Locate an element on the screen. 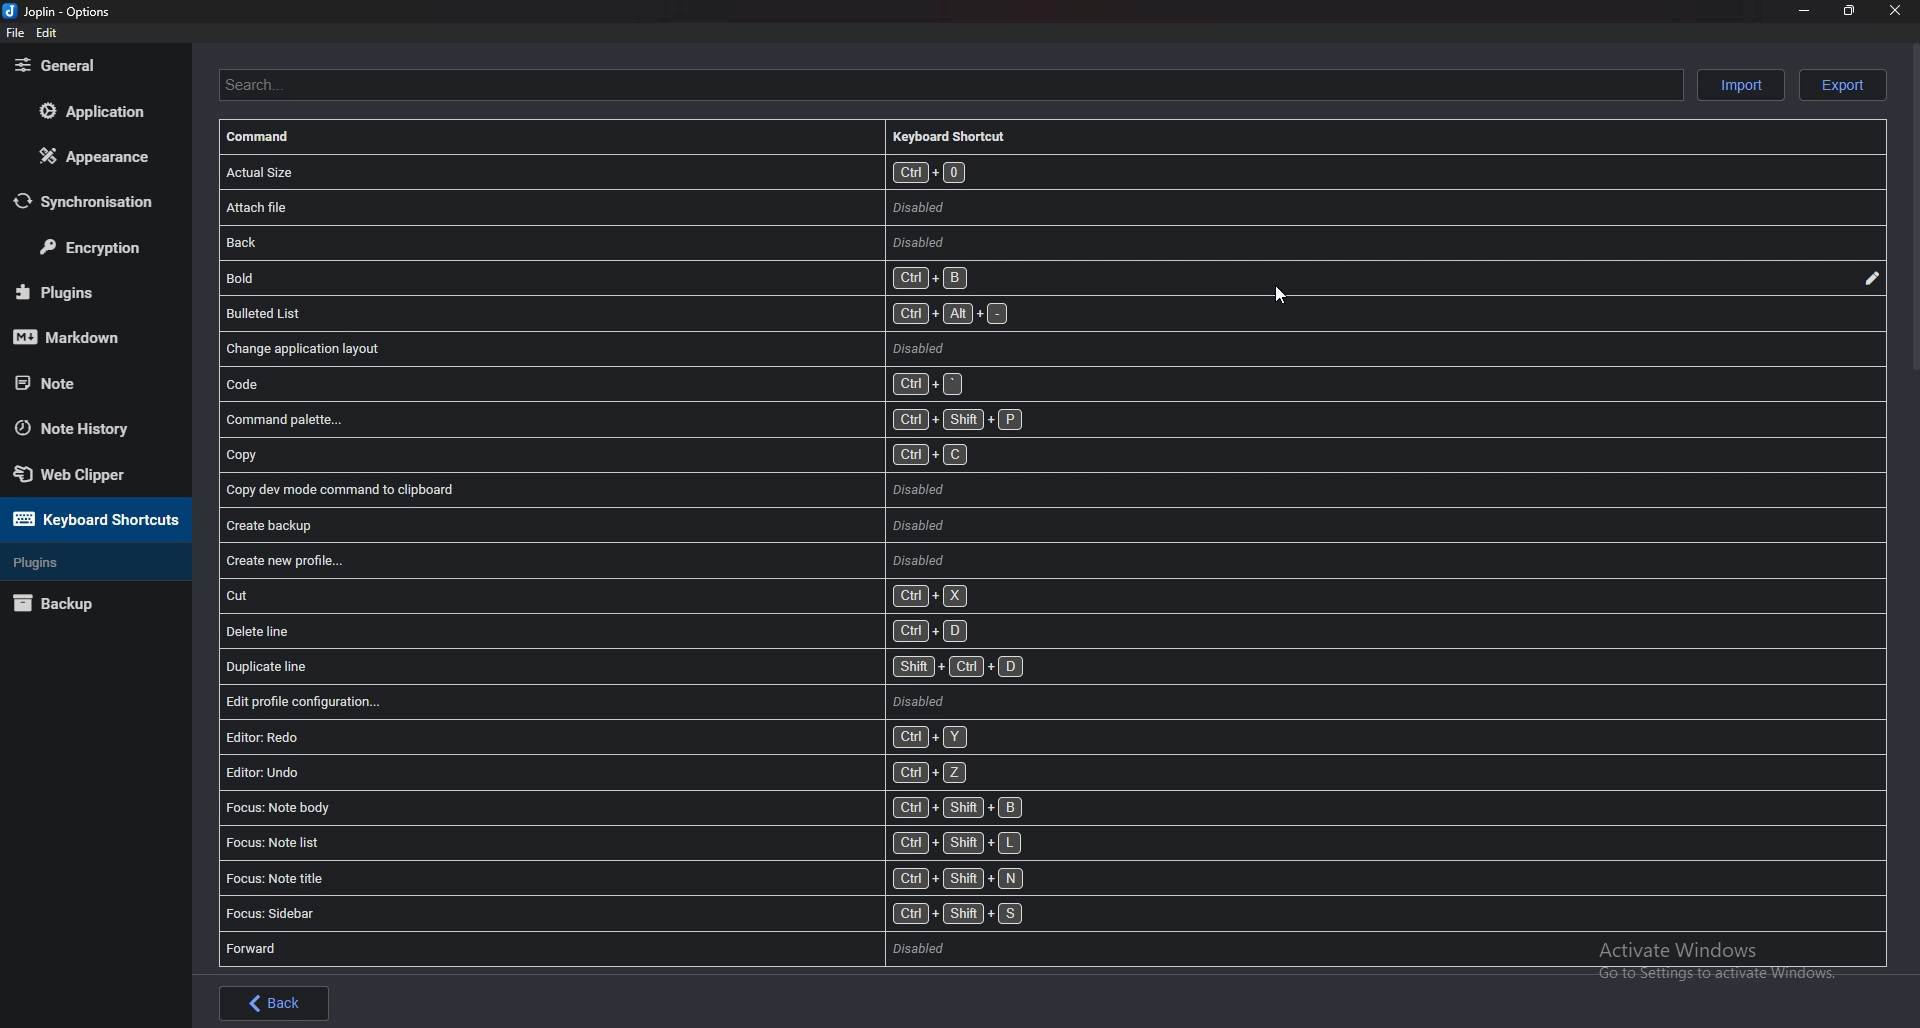 This screenshot has width=1920, height=1028. Back is located at coordinates (274, 1003).